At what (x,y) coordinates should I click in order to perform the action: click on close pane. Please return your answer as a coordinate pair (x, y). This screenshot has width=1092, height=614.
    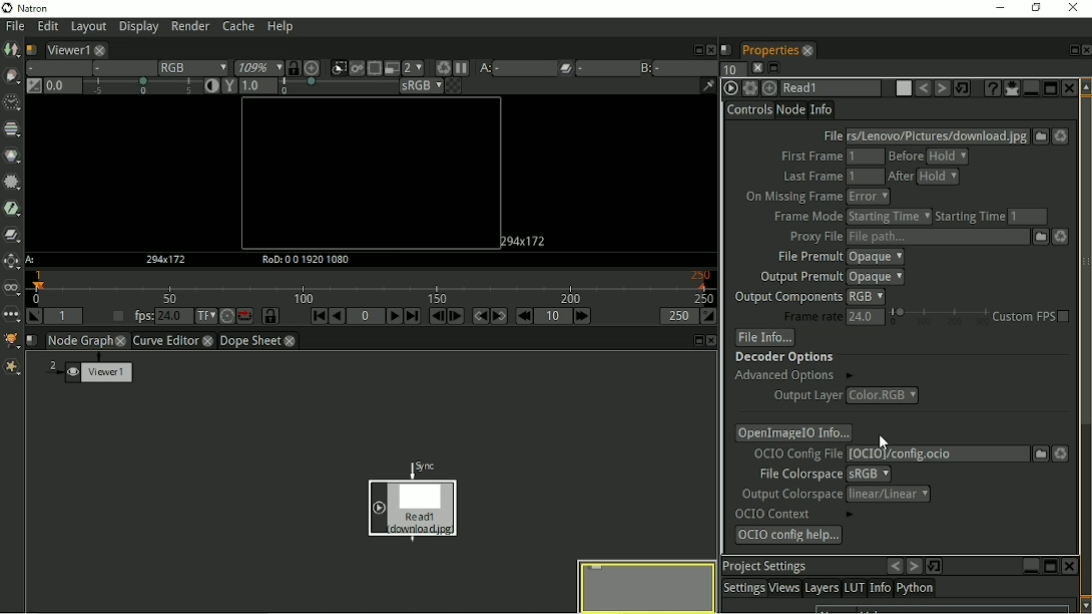
    Looking at the image, I should click on (757, 69).